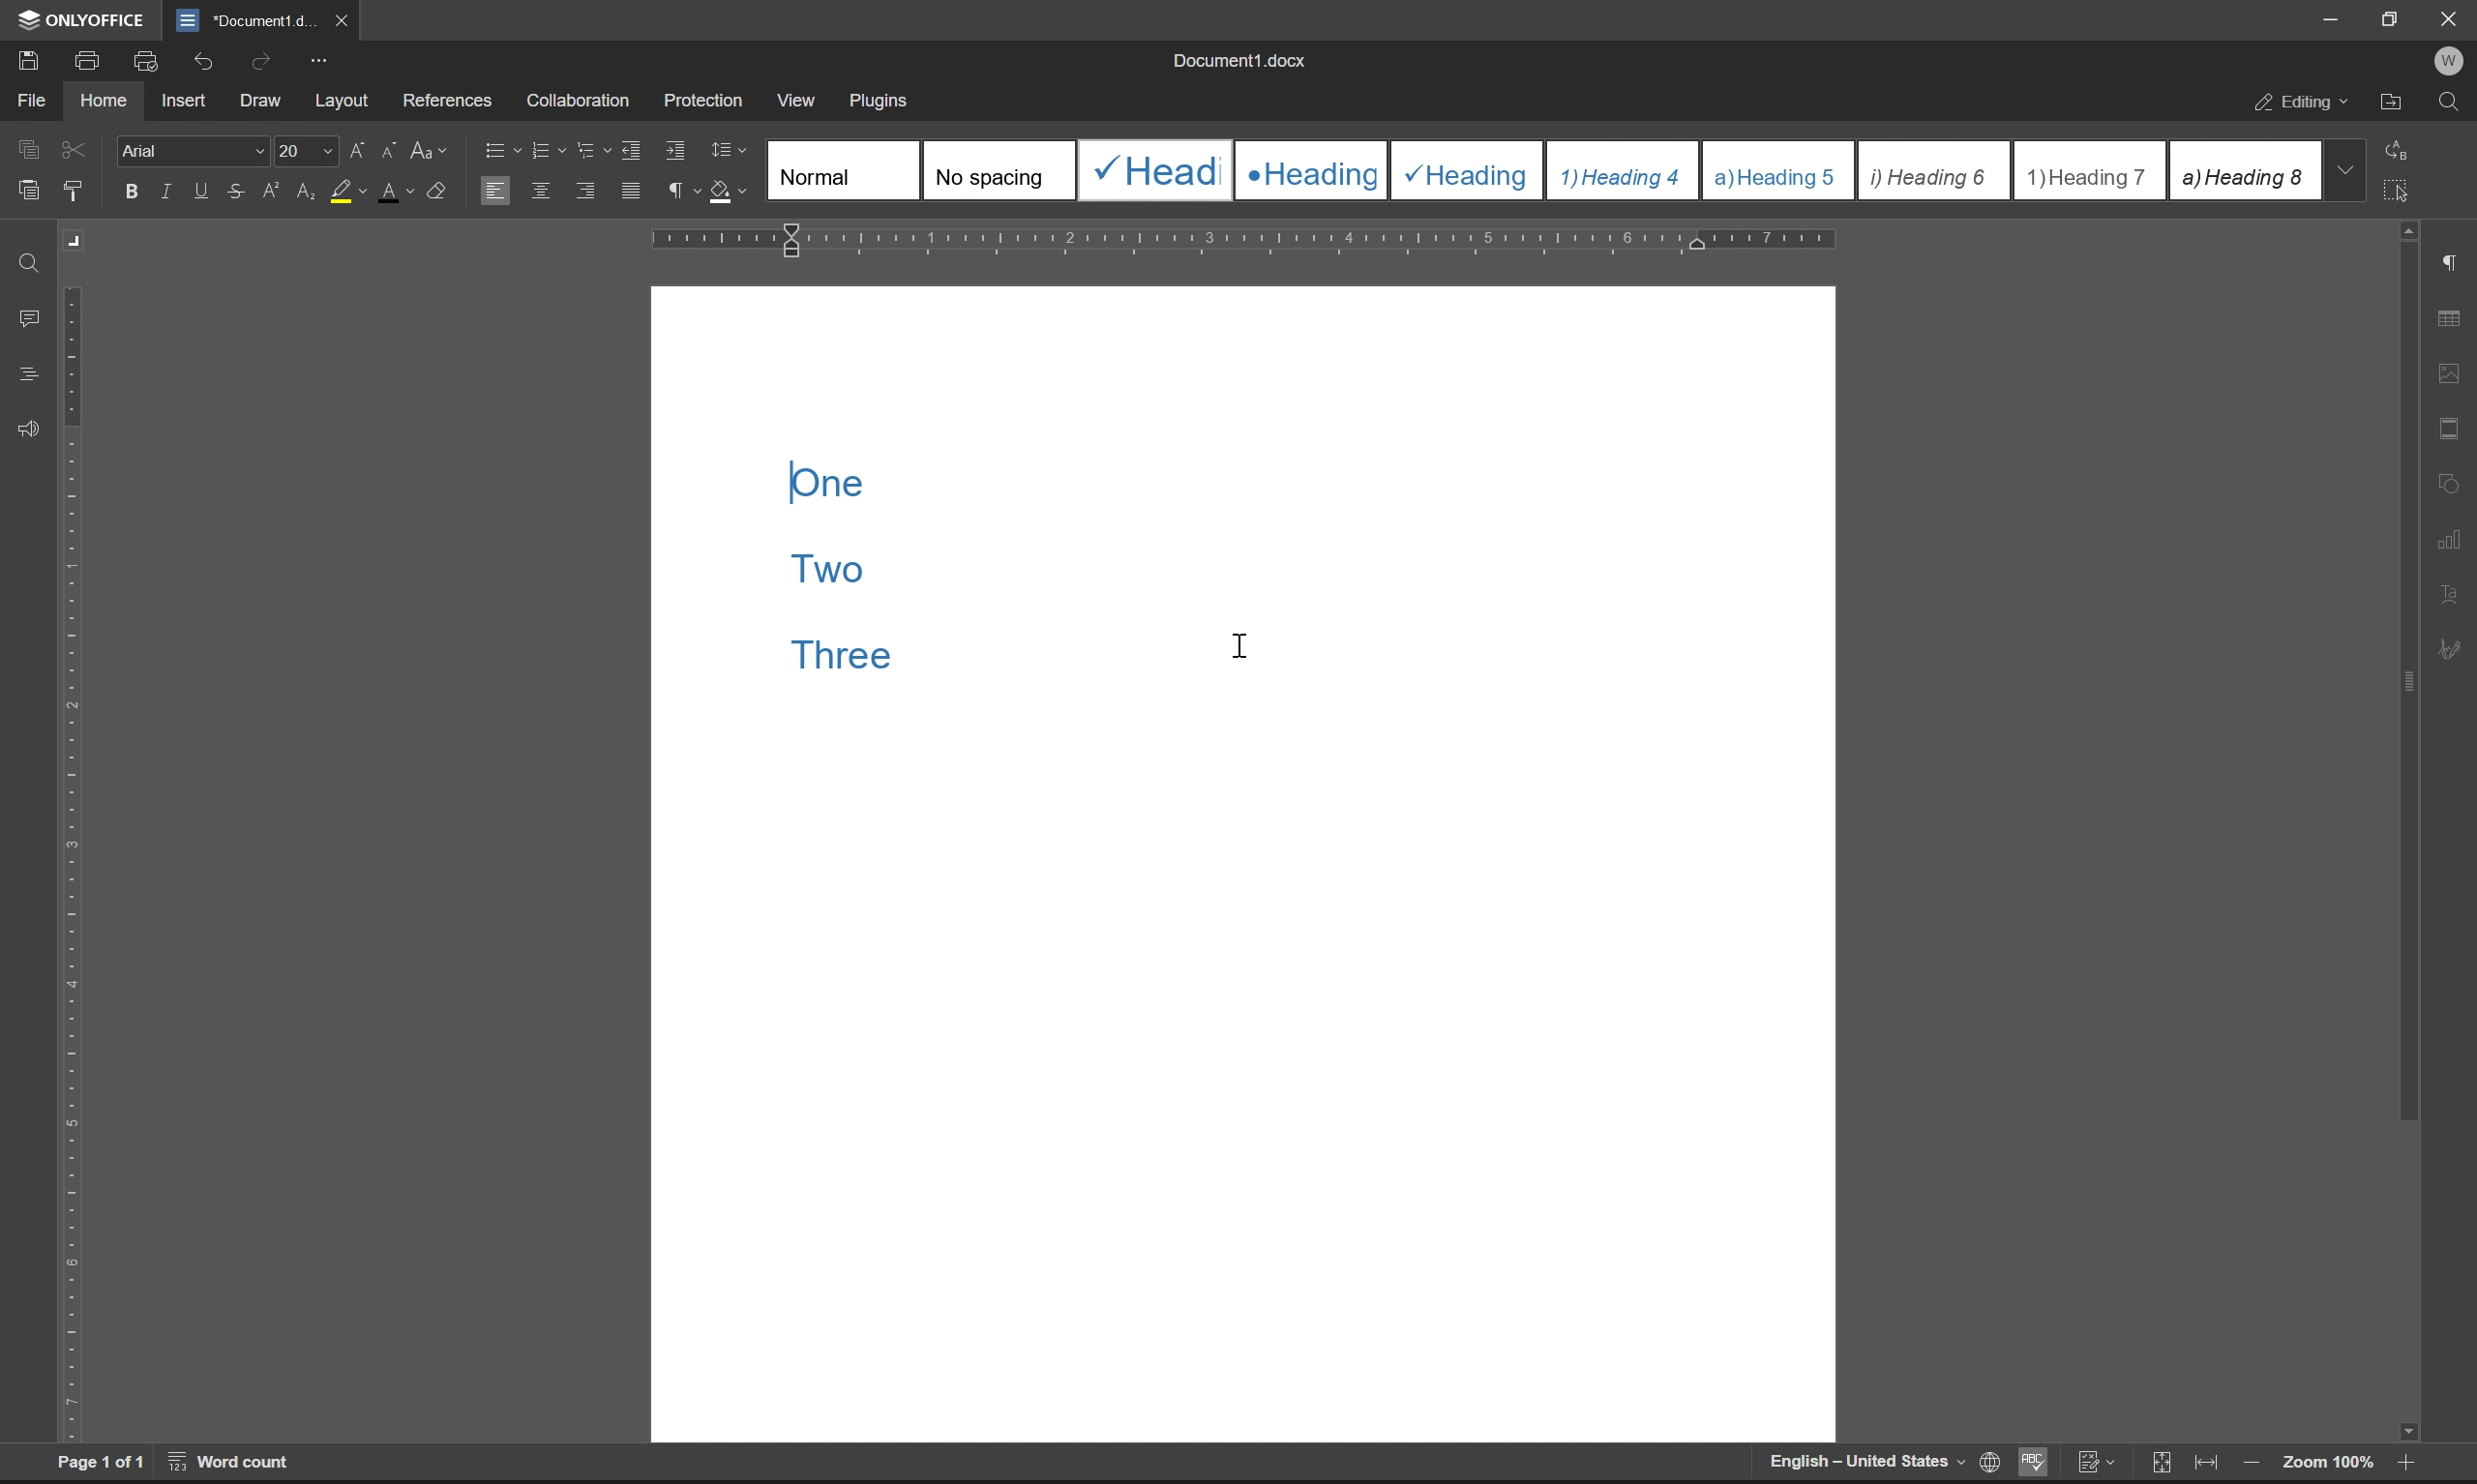 Image resolution: width=2477 pixels, height=1484 pixels. Describe the element at coordinates (2392, 105) in the screenshot. I see `open file location` at that location.